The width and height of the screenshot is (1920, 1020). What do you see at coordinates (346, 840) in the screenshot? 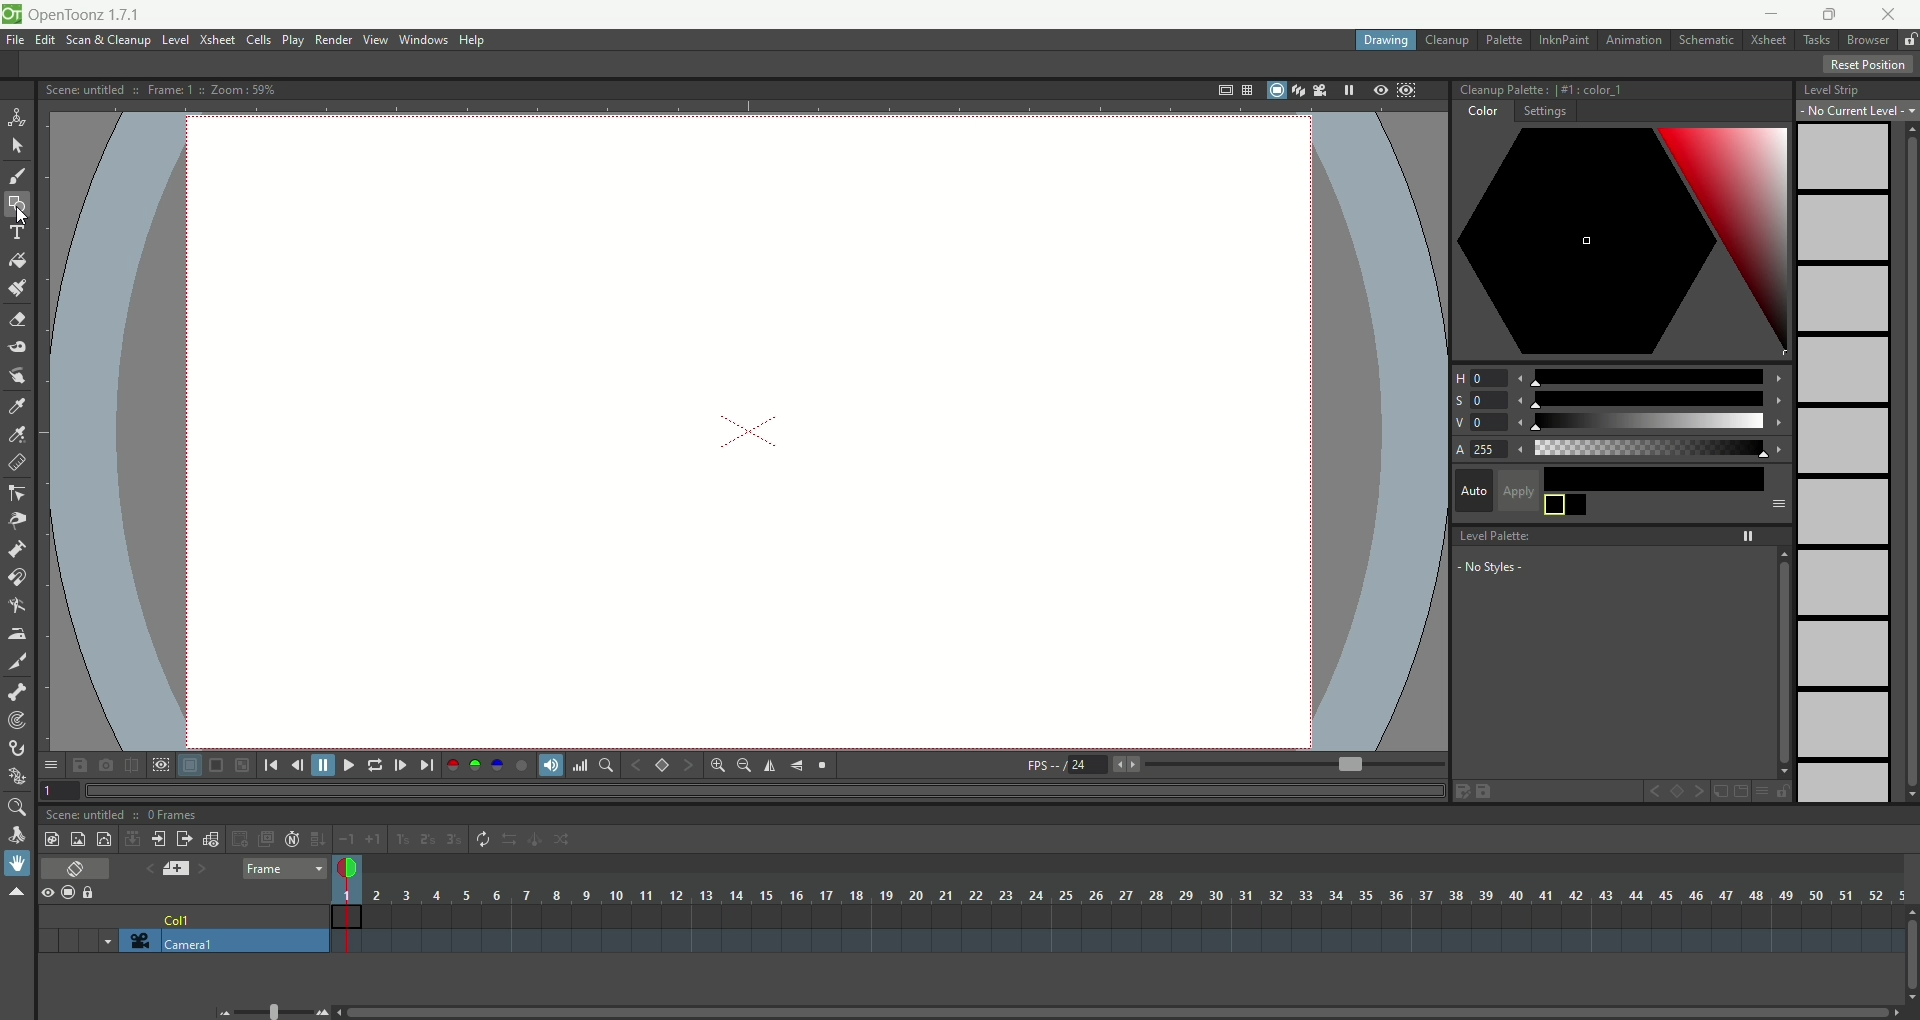
I see `decrease step` at bounding box center [346, 840].